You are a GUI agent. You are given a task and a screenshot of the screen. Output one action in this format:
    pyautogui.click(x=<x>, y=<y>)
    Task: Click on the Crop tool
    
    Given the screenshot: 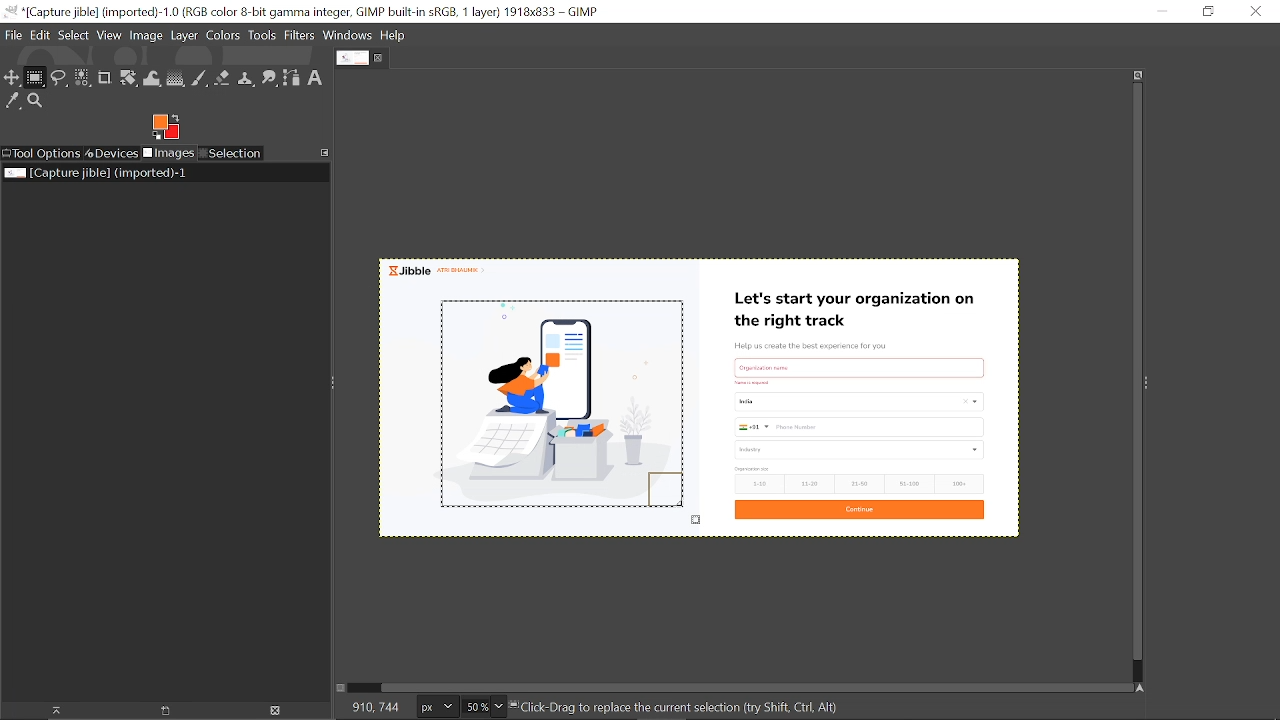 What is the action you would take?
    pyautogui.click(x=104, y=79)
    